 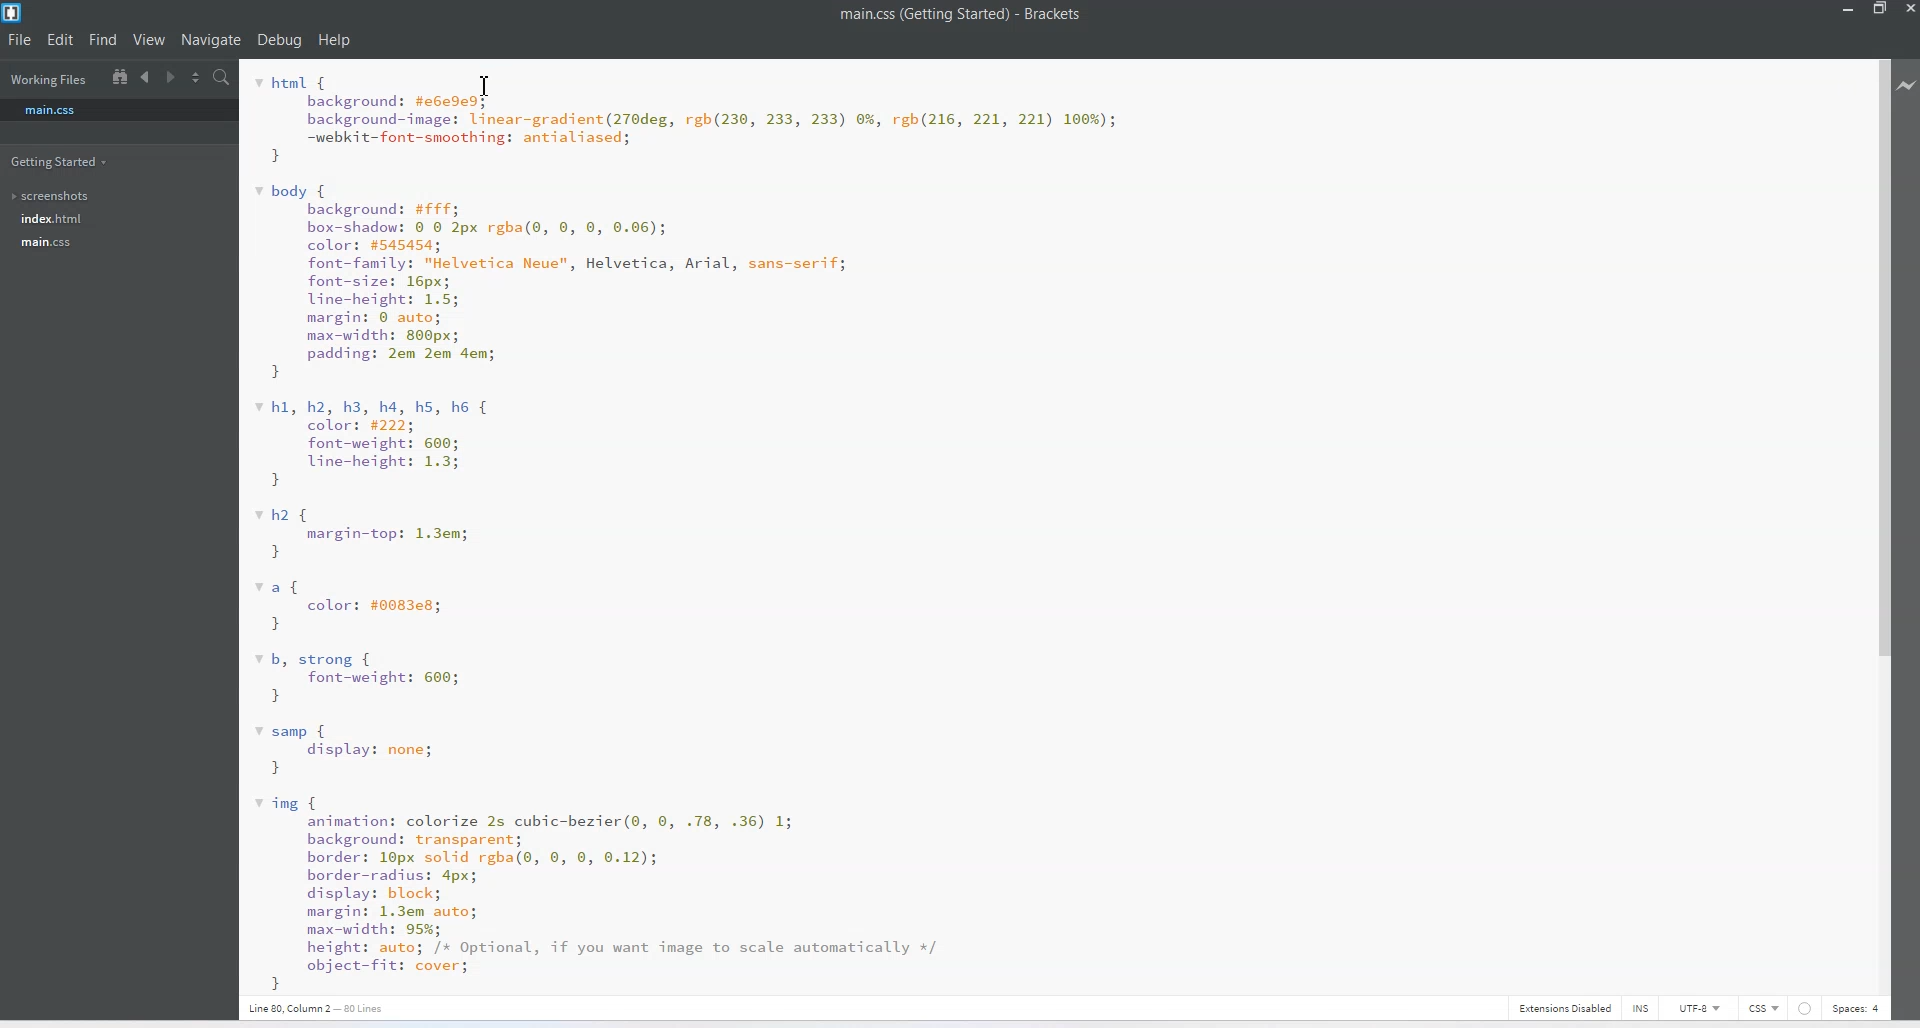 What do you see at coordinates (1763, 1008) in the screenshot?
I see `CSS` at bounding box center [1763, 1008].